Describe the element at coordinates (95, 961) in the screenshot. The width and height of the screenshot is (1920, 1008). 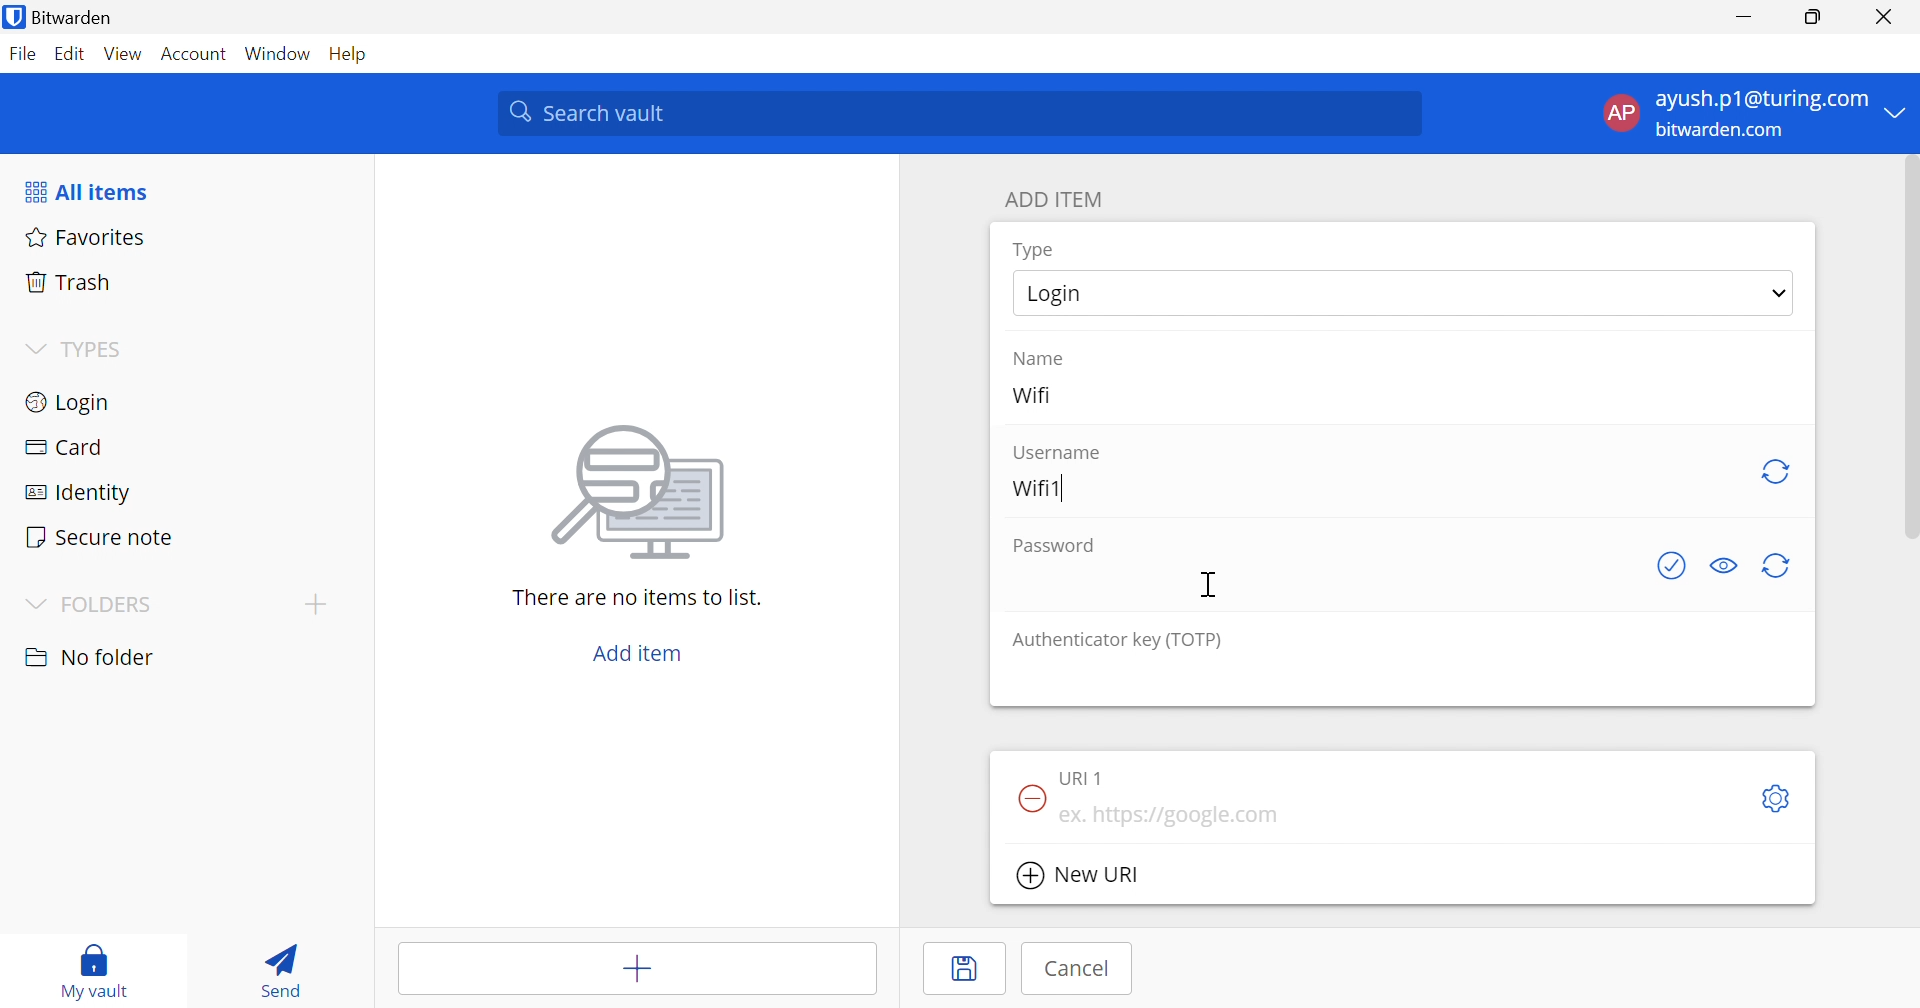
I see `My vault` at that location.